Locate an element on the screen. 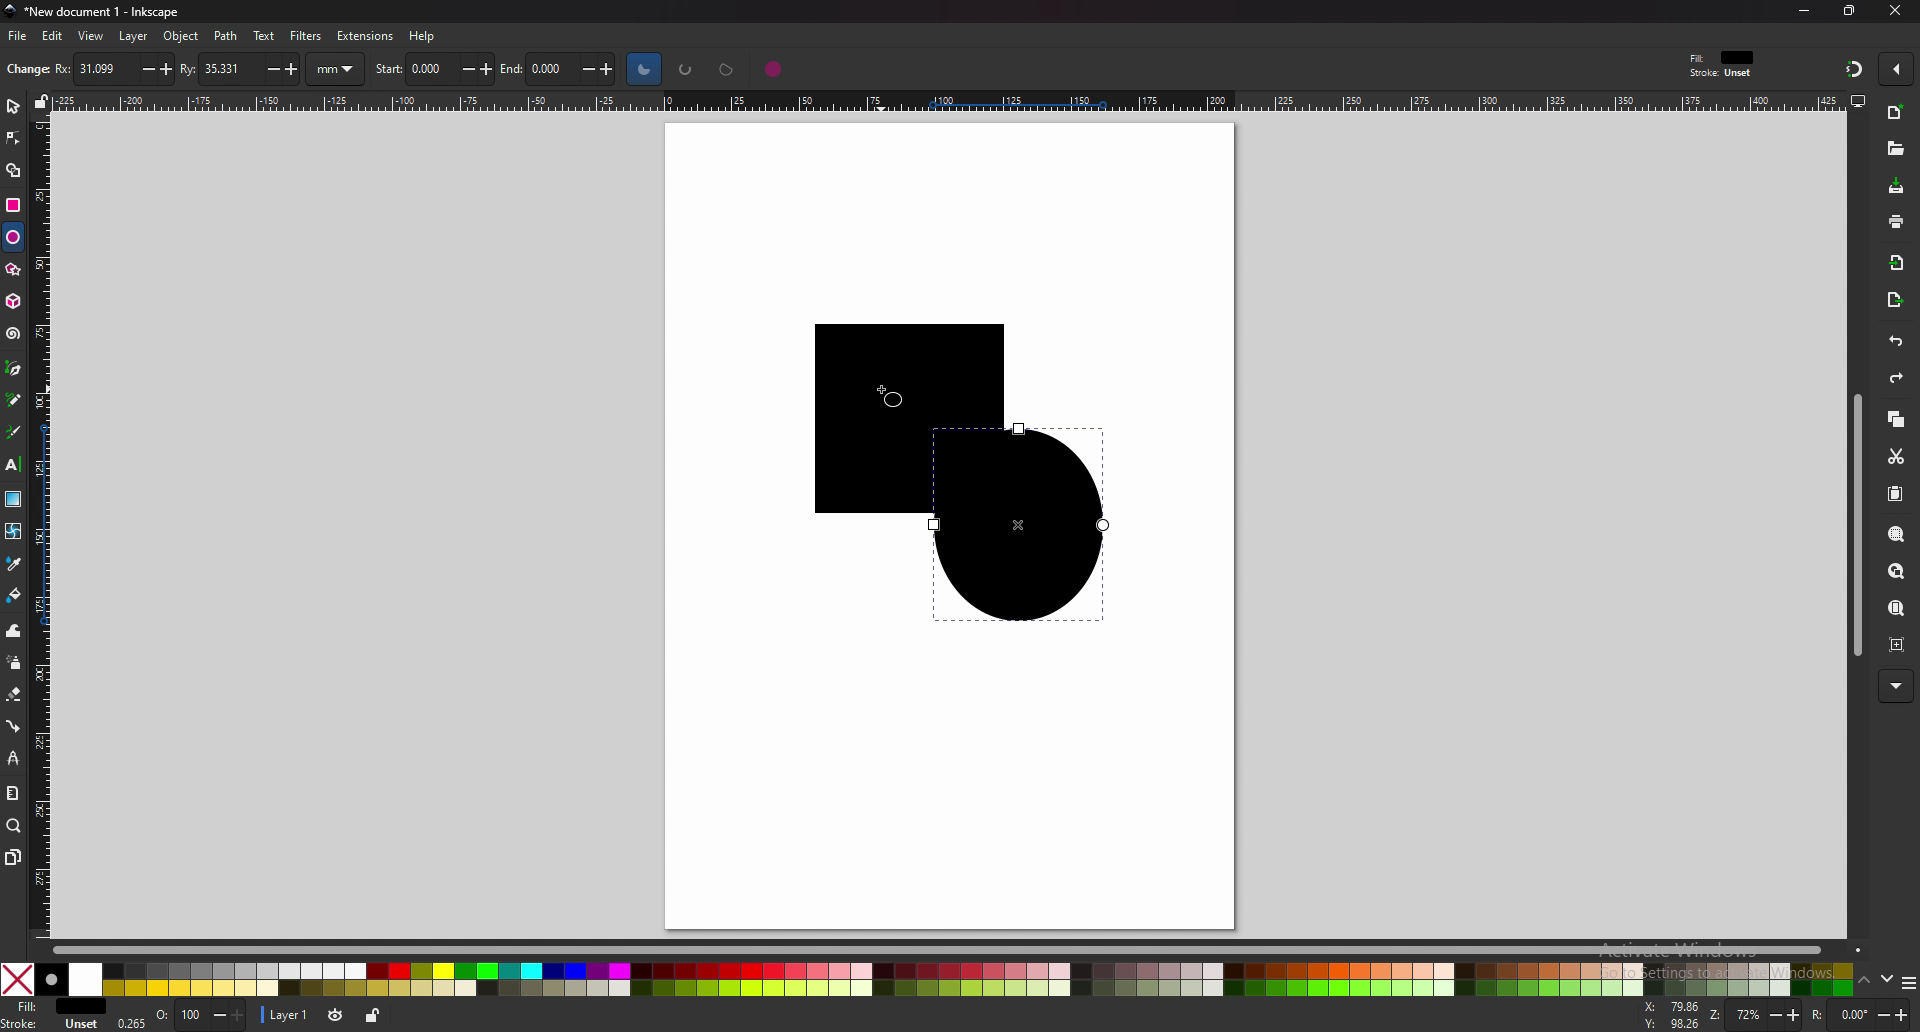  cursor is located at coordinates (891, 401).